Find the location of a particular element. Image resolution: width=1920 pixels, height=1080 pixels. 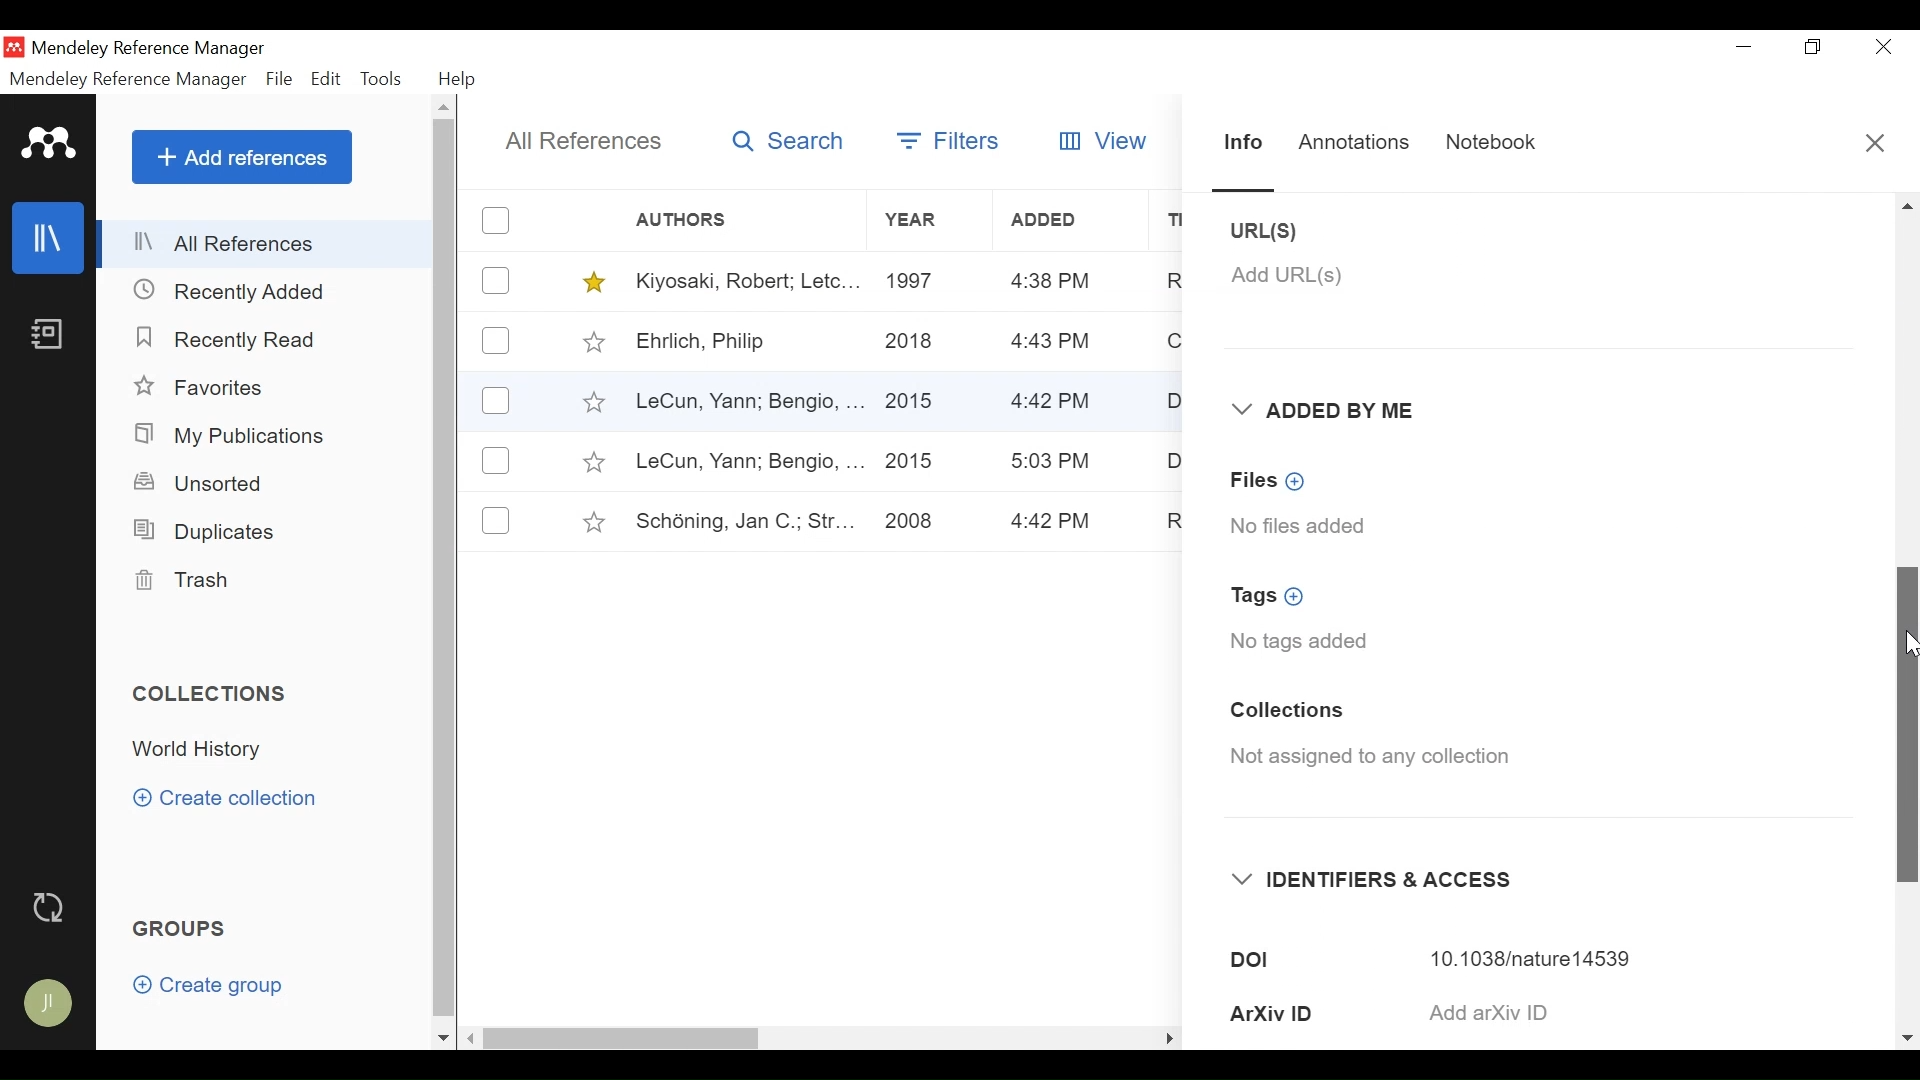

Scroll Right is located at coordinates (1907, 1038).